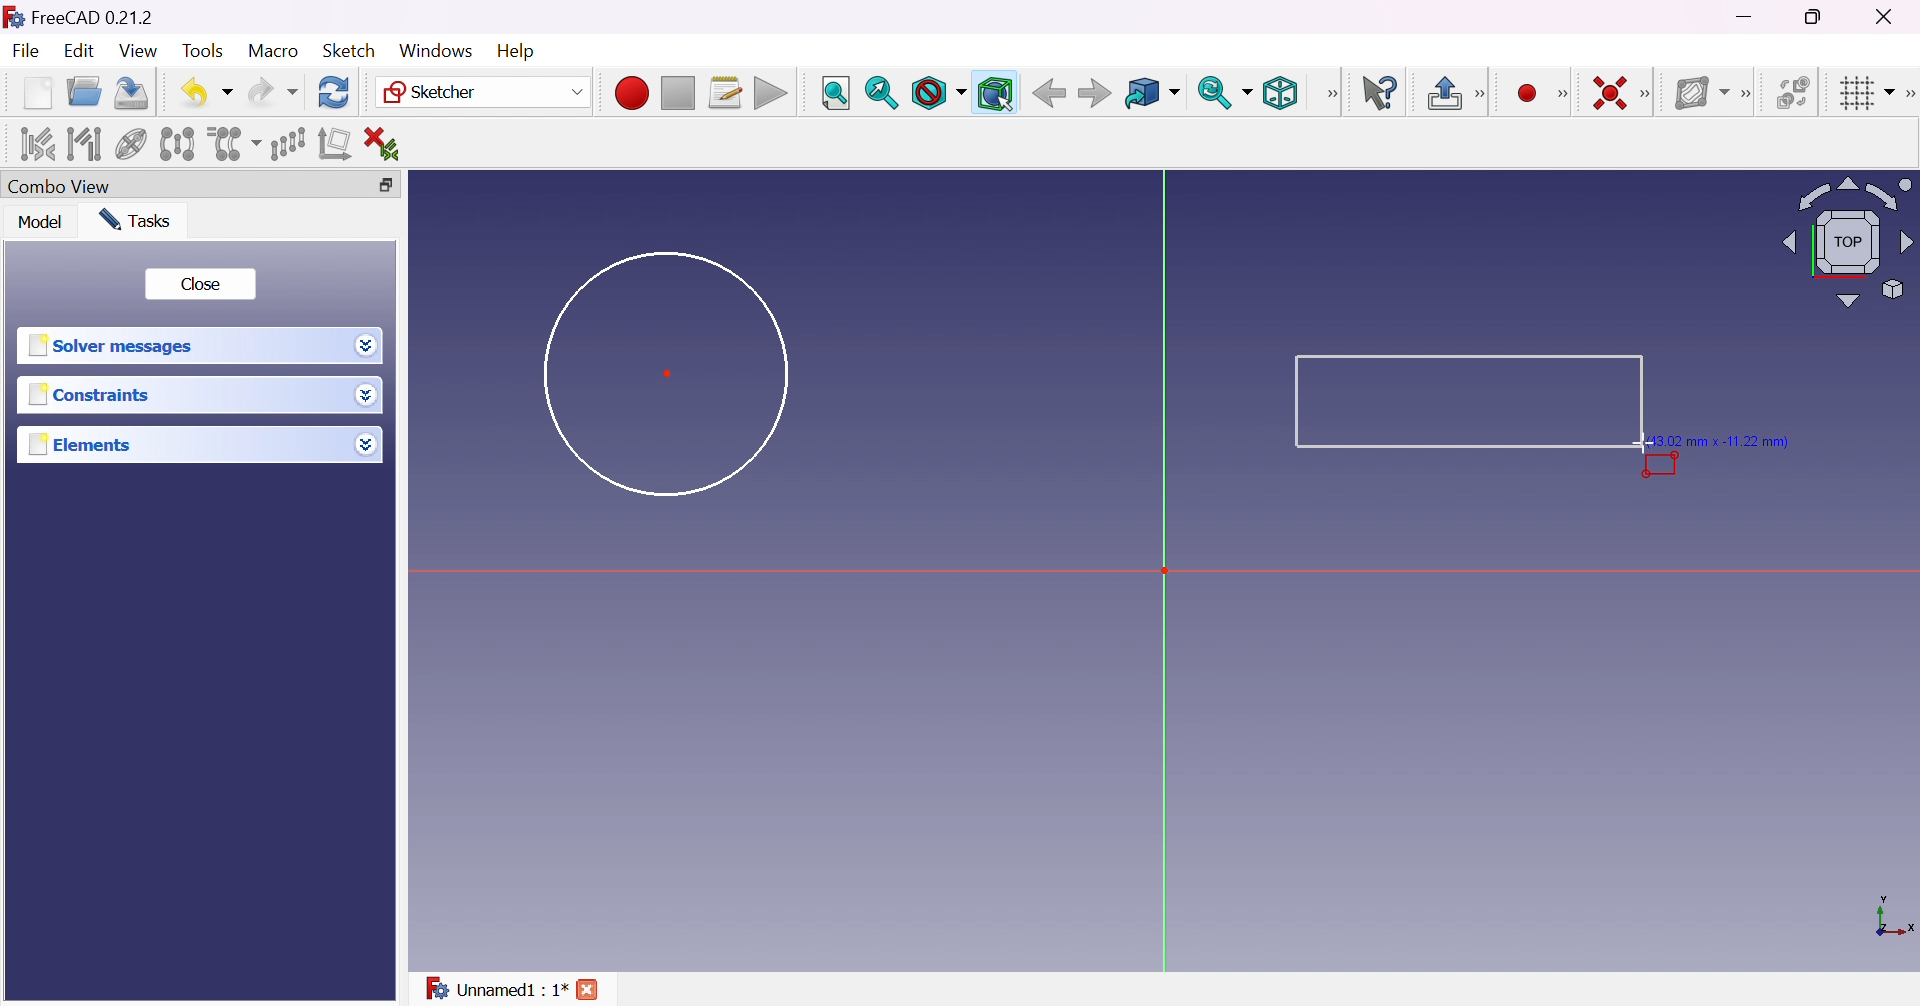 This screenshot has width=1920, height=1006. What do you see at coordinates (82, 445) in the screenshot?
I see `Elements` at bounding box center [82, 445].